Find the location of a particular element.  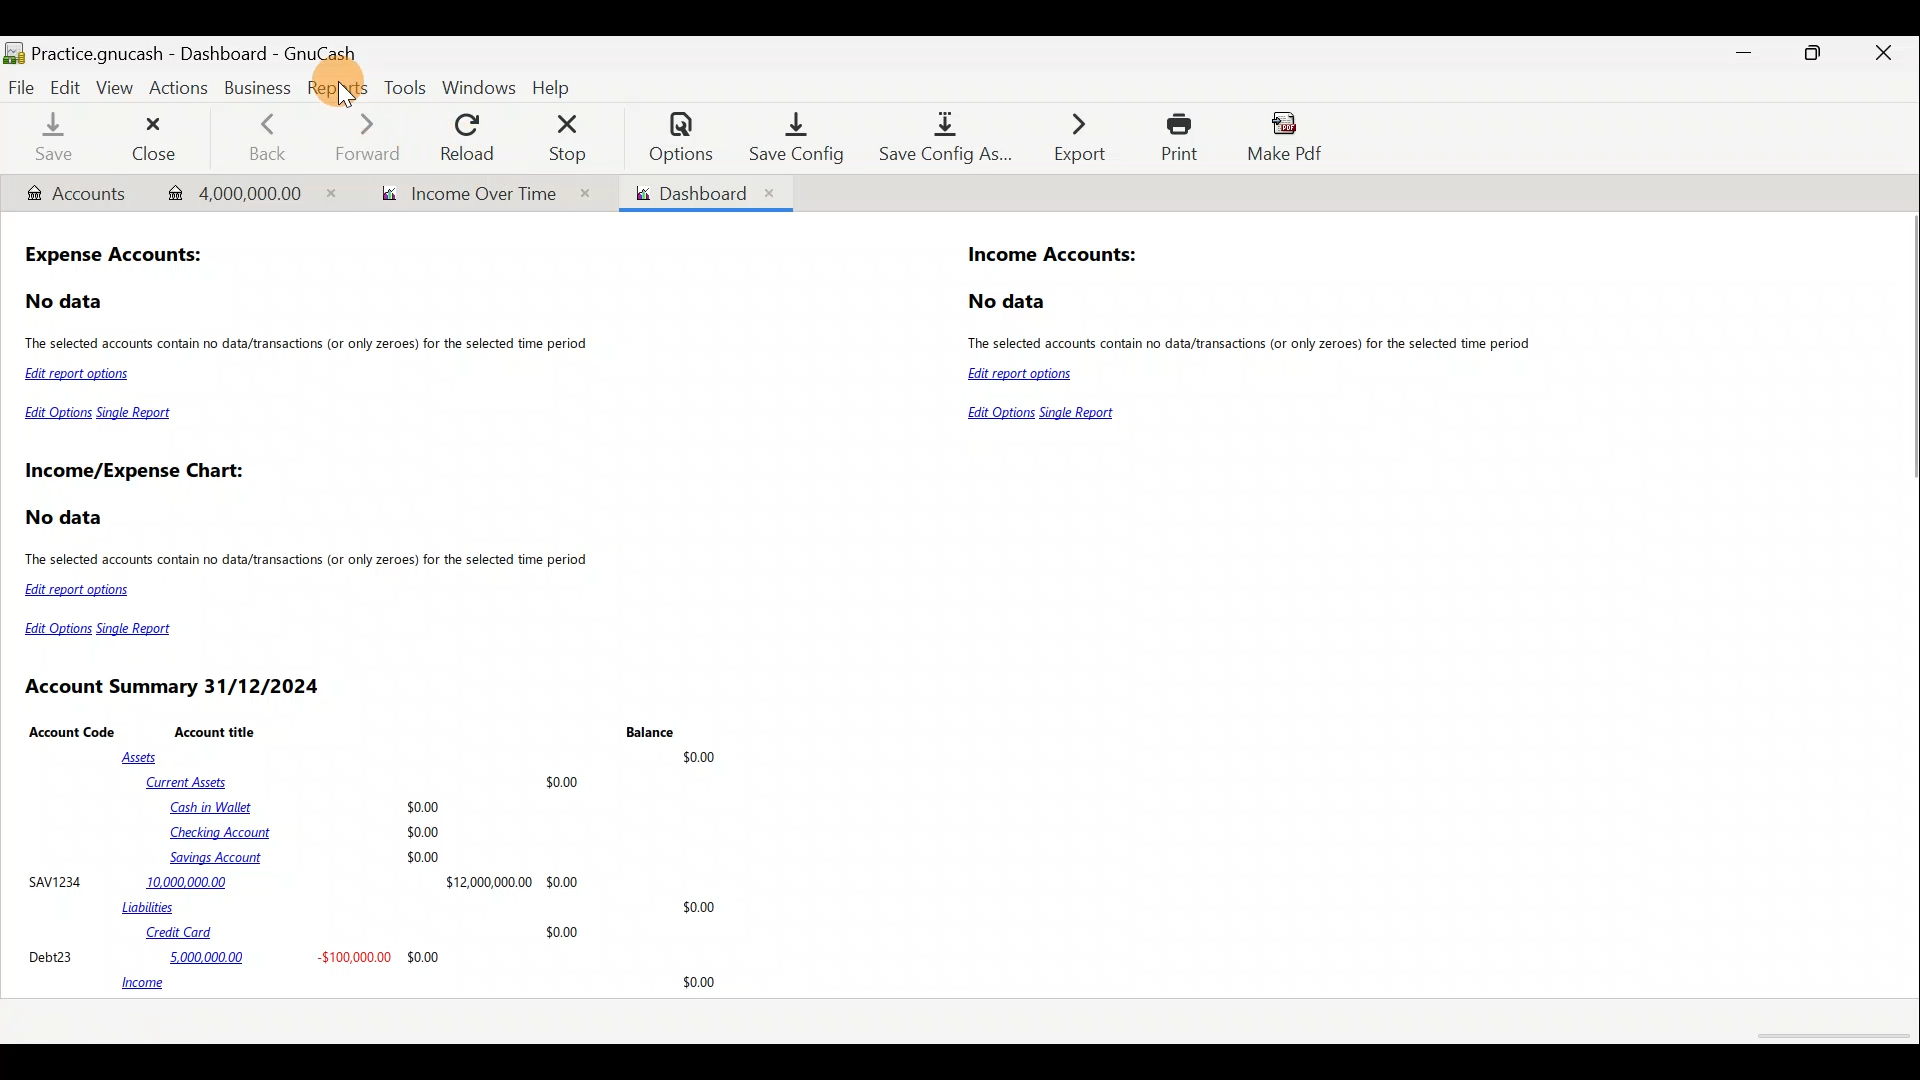

No data is located at coordinates (66, 302).